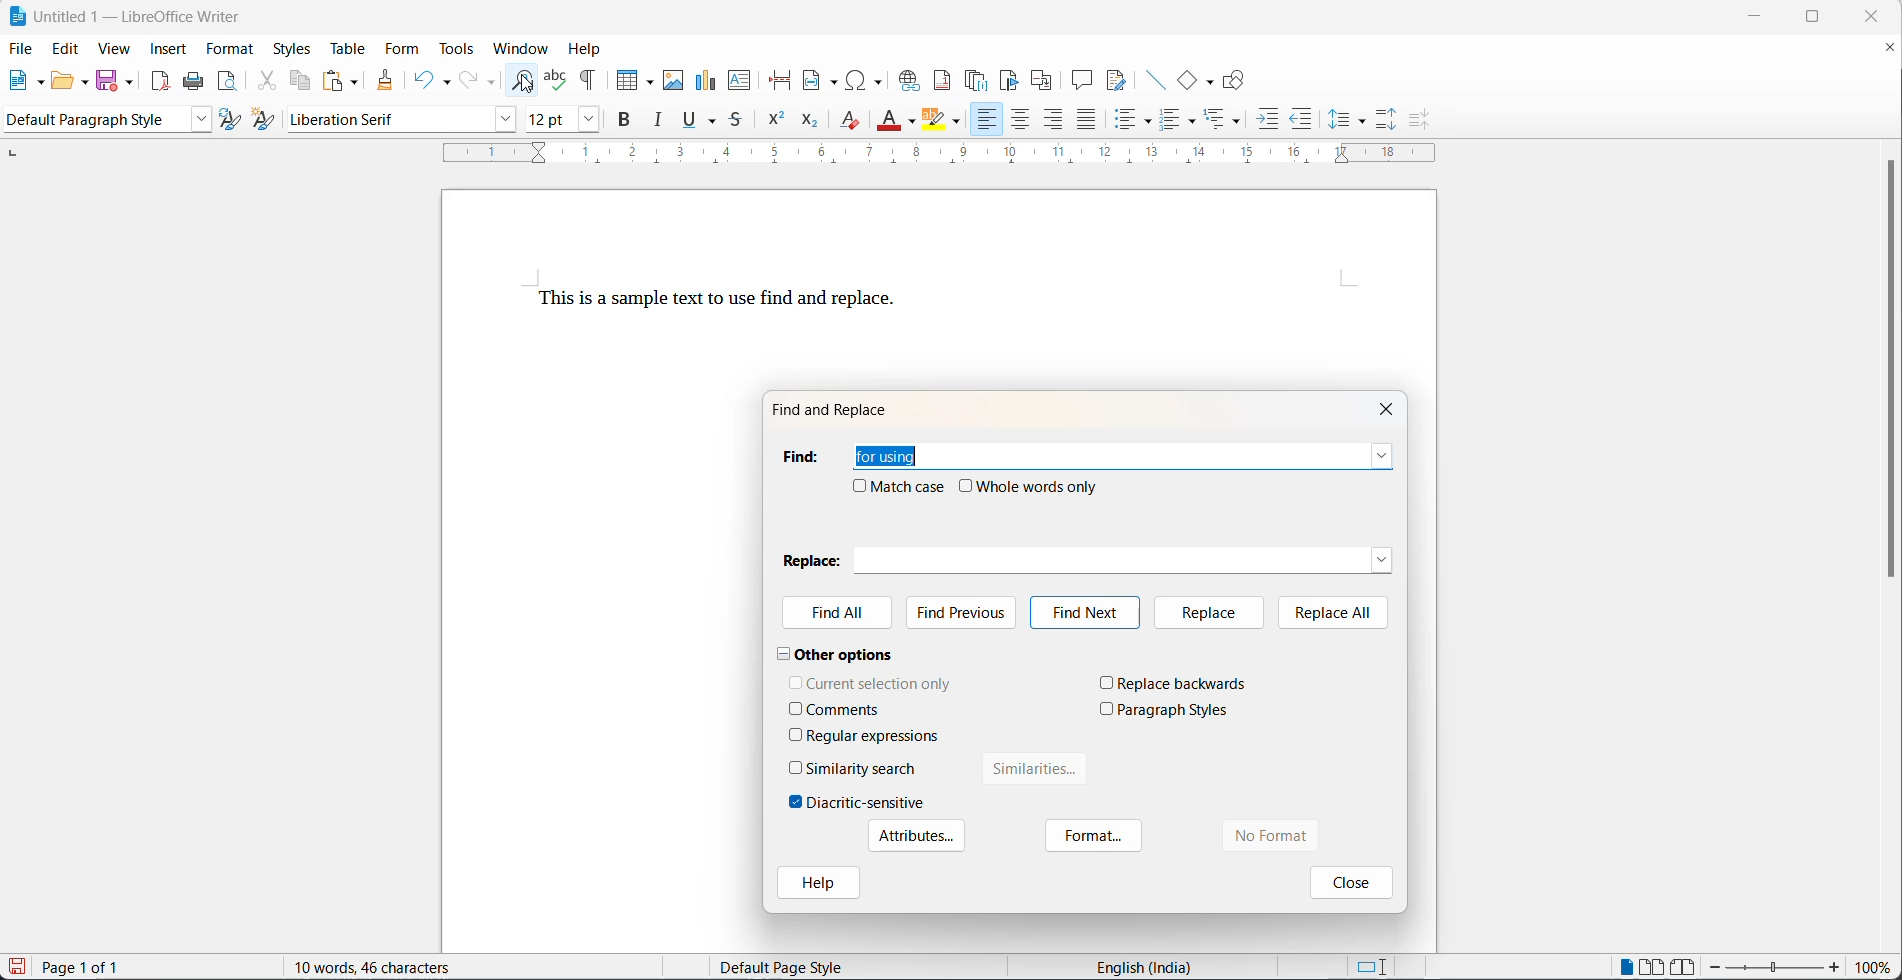 This screenshot has width=1902, height=980. Describe the element at coordinates (797, 767) in the screenshot. I see `checkbox` at that location.